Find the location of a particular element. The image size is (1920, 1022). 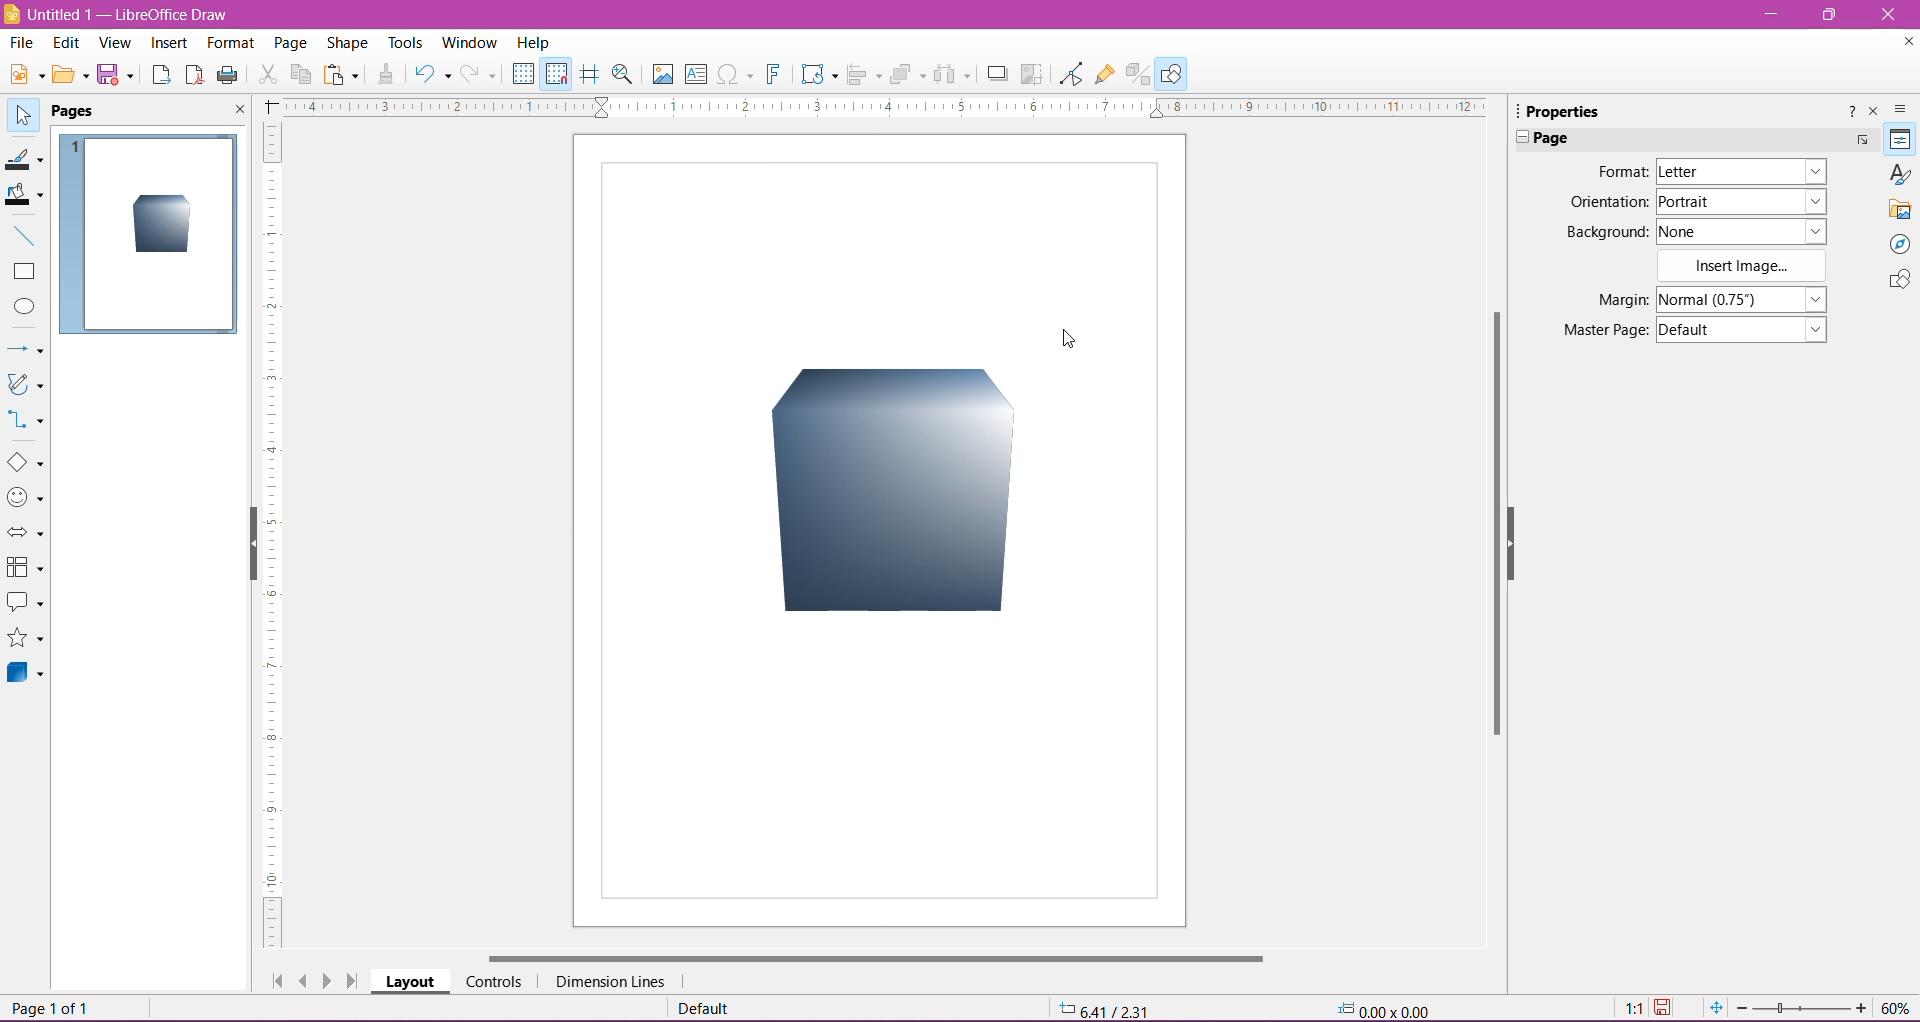

Shapes is located at coordinates (1898, 281).